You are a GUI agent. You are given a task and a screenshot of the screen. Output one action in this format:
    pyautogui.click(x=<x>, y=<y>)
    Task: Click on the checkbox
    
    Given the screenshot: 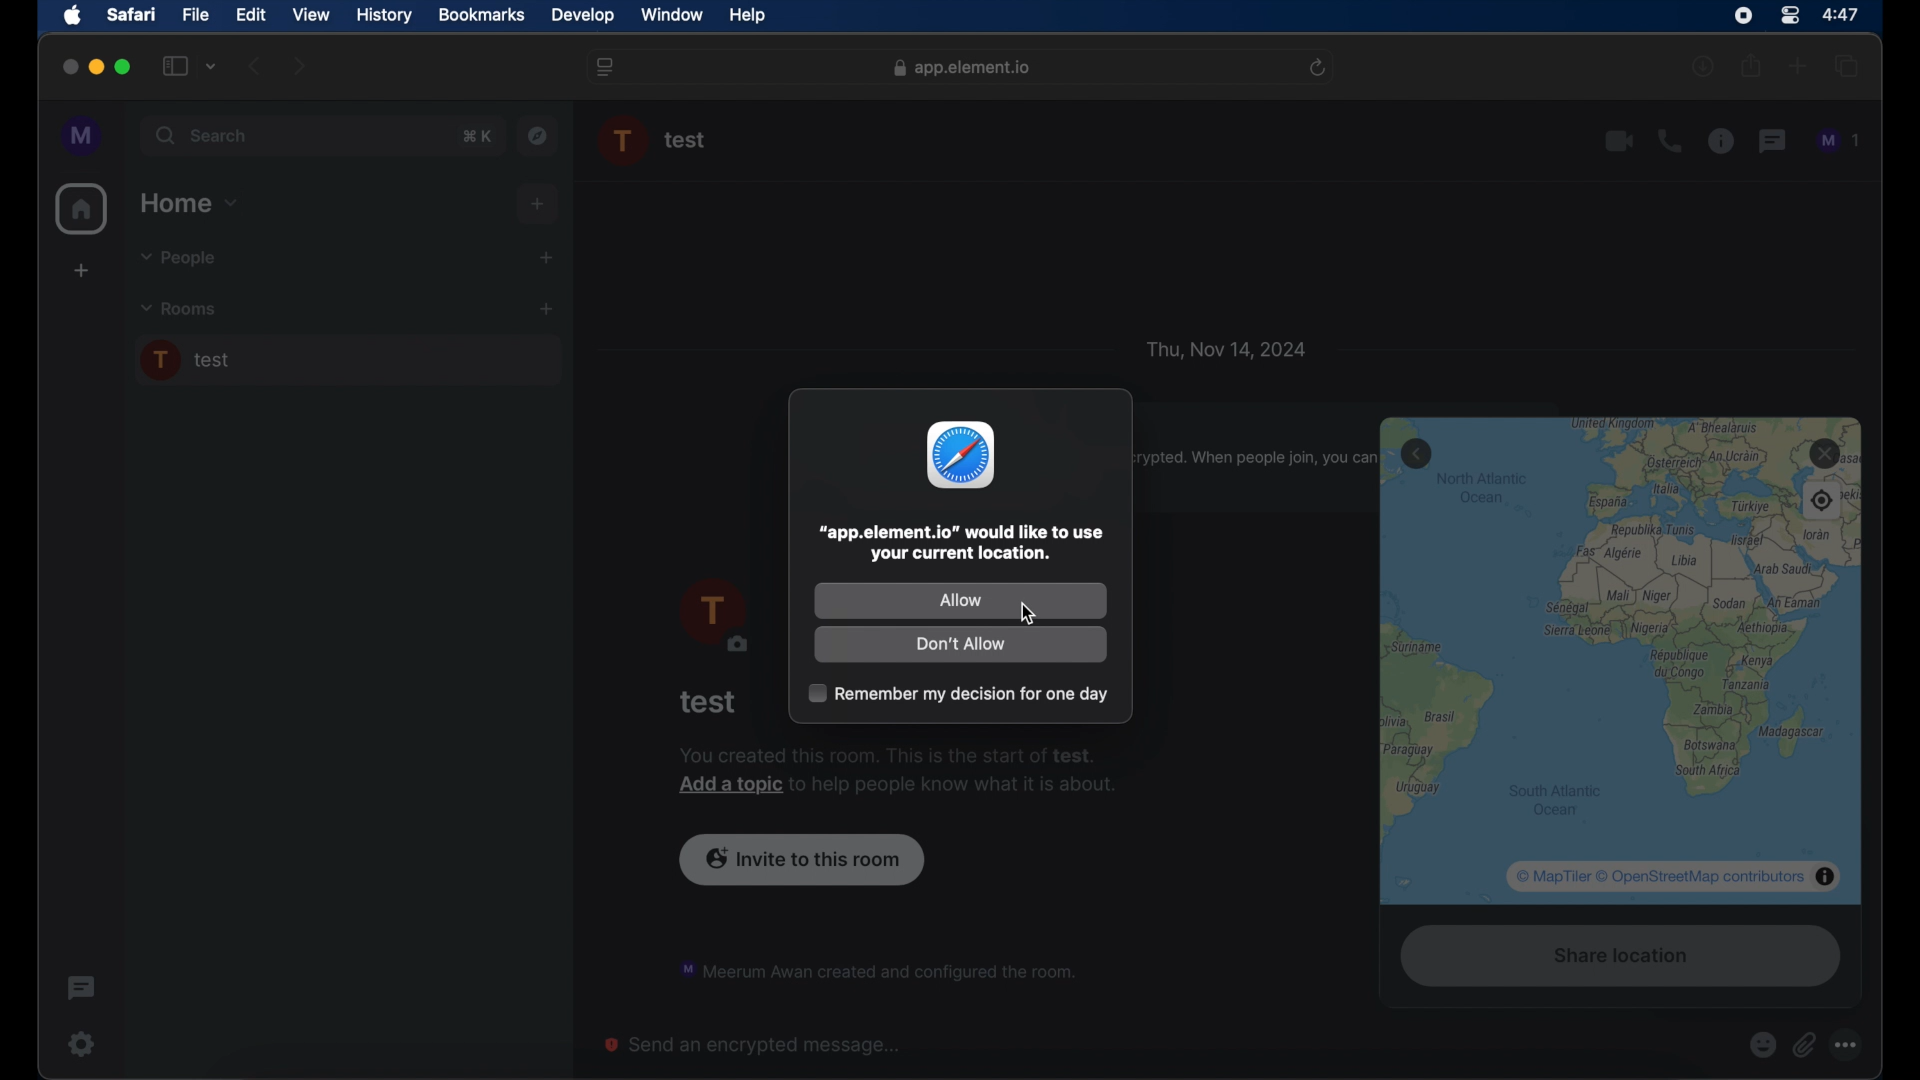 What is the action you would take?
    pyautogui.click(x=956, y=693)
    